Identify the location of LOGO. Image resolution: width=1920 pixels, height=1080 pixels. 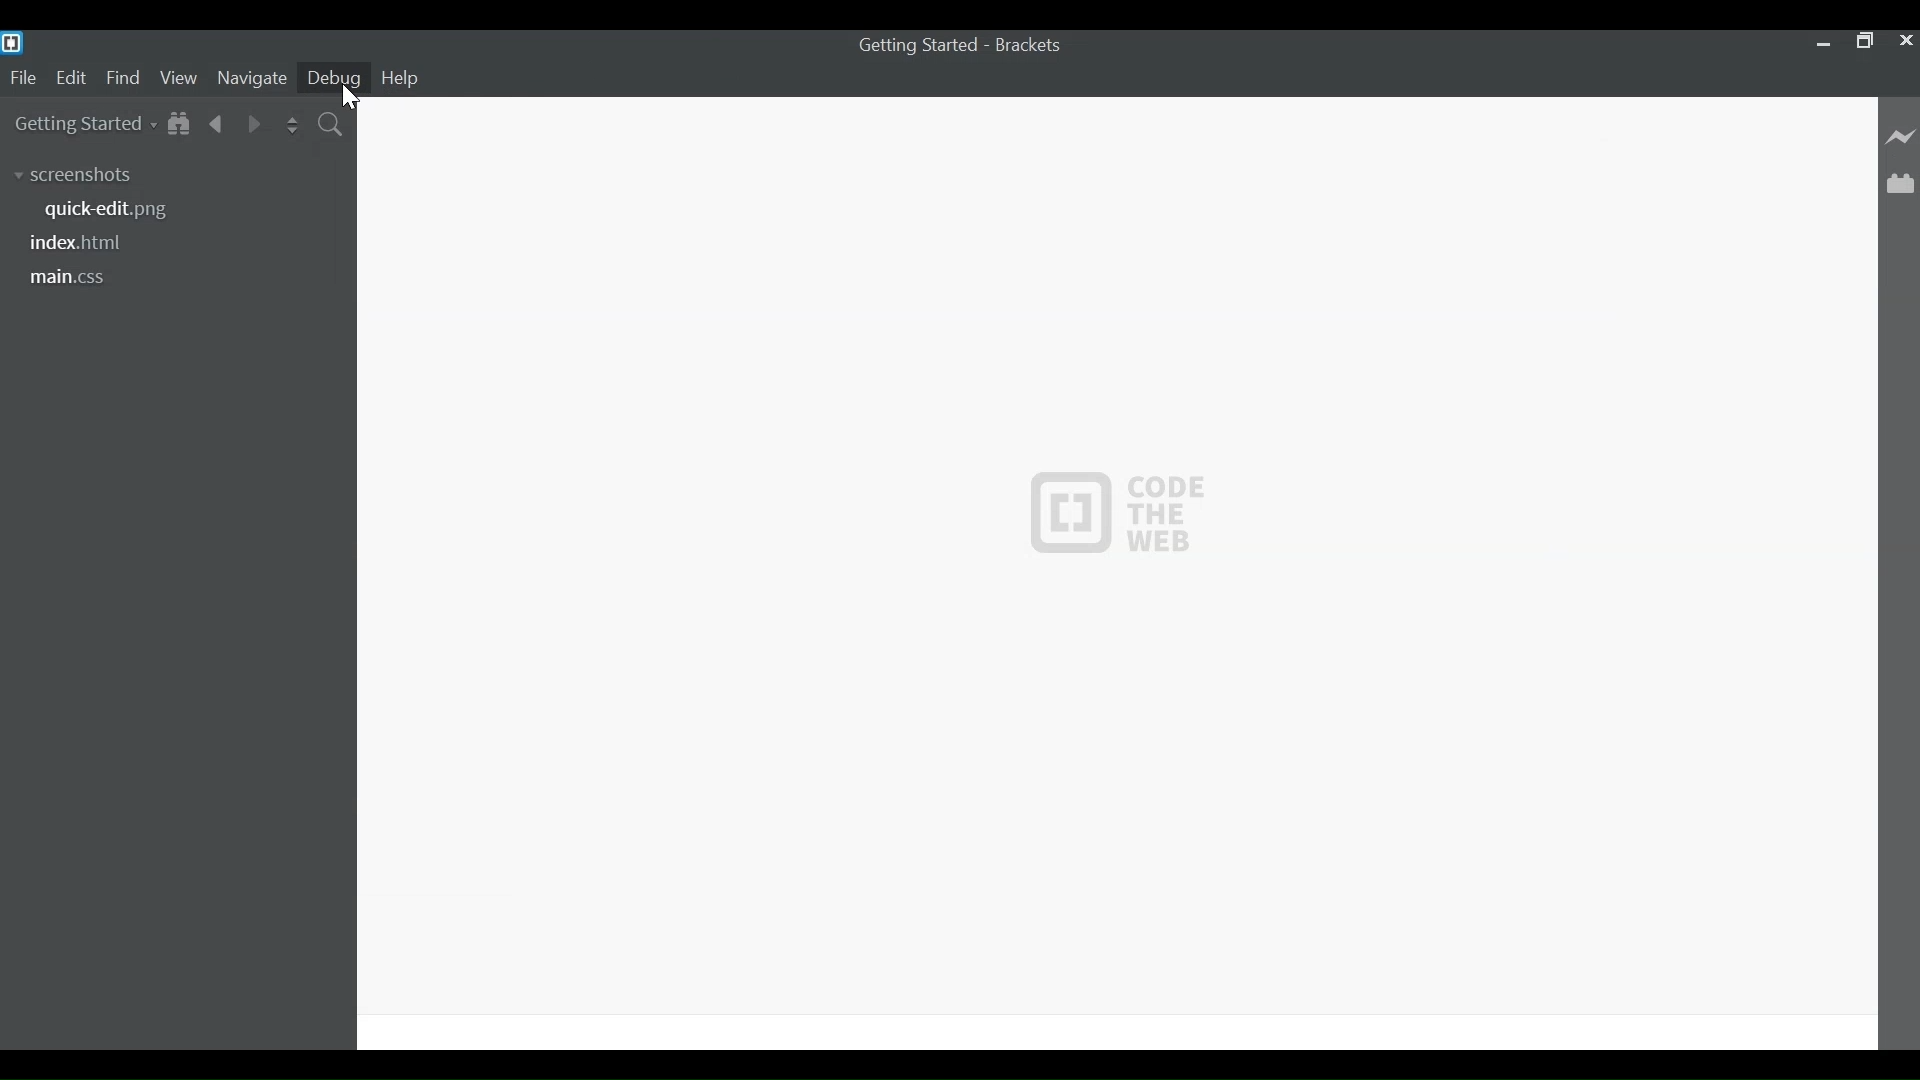
(1118, 509).